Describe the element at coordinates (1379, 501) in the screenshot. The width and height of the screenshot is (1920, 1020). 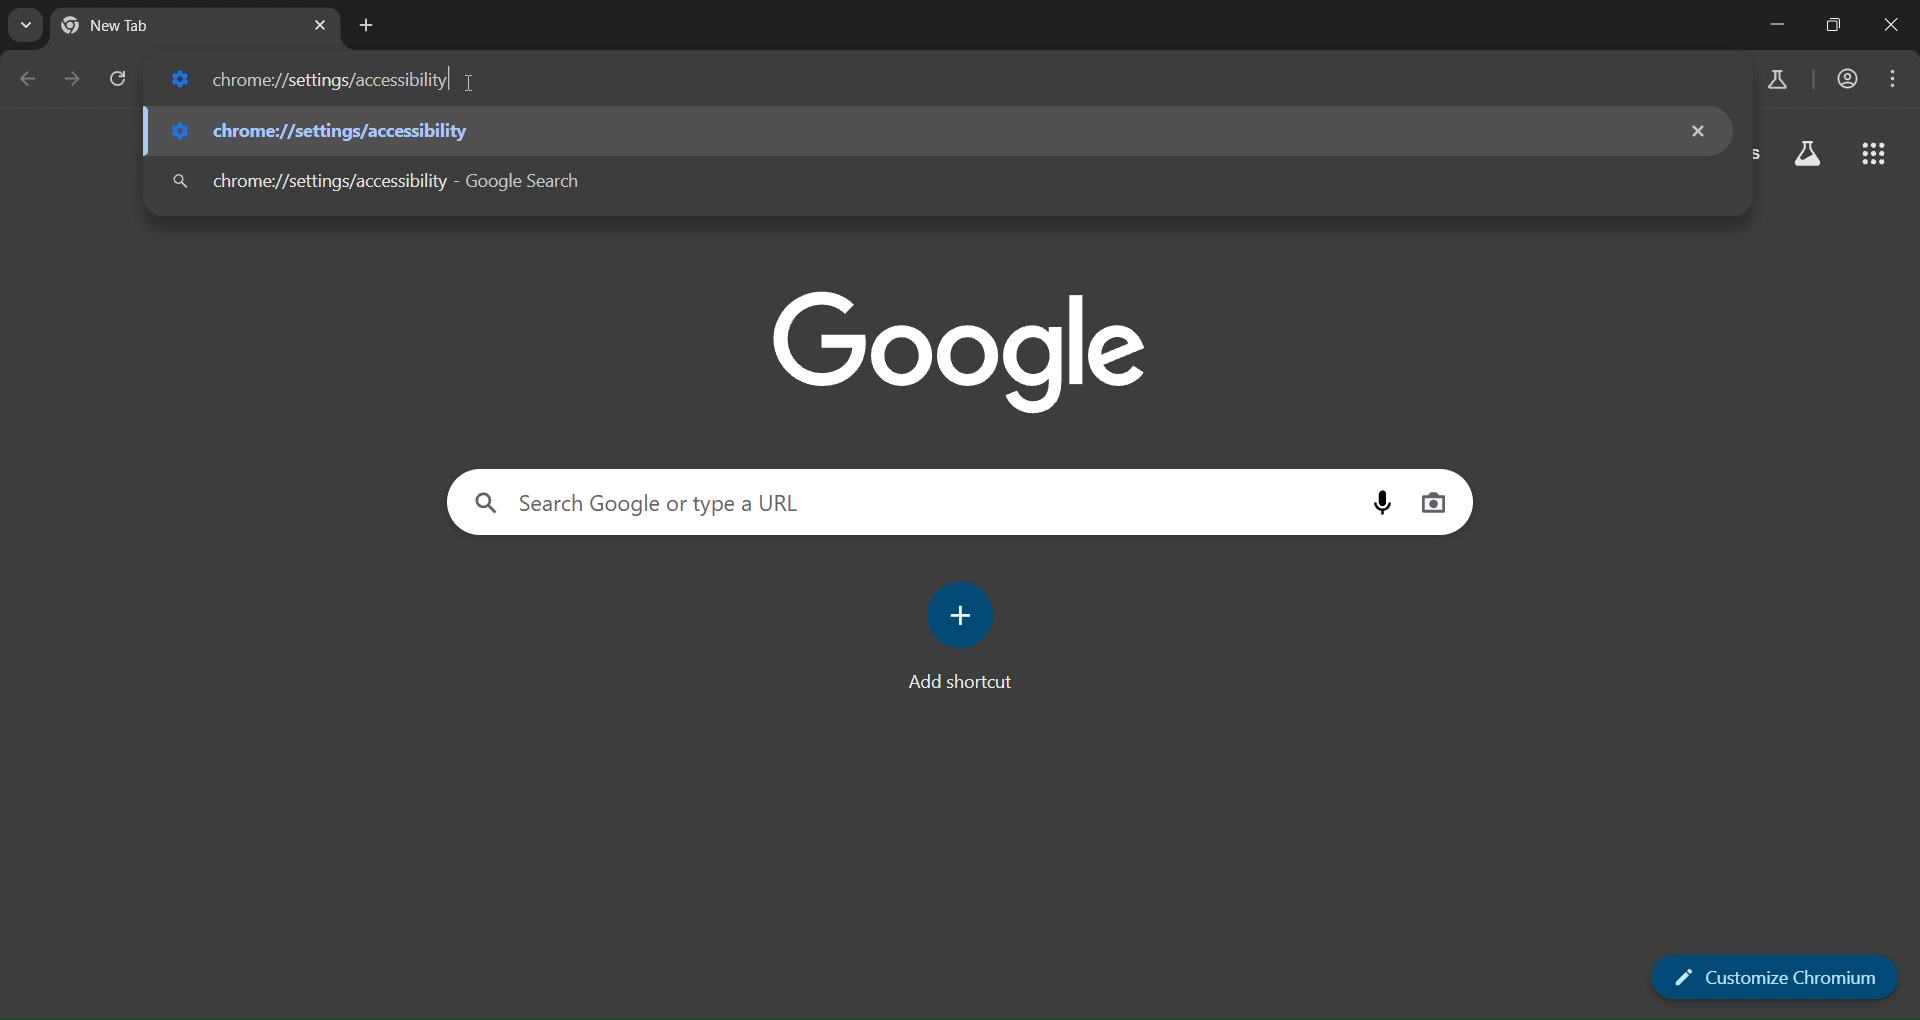
I see `voice search` at that location.